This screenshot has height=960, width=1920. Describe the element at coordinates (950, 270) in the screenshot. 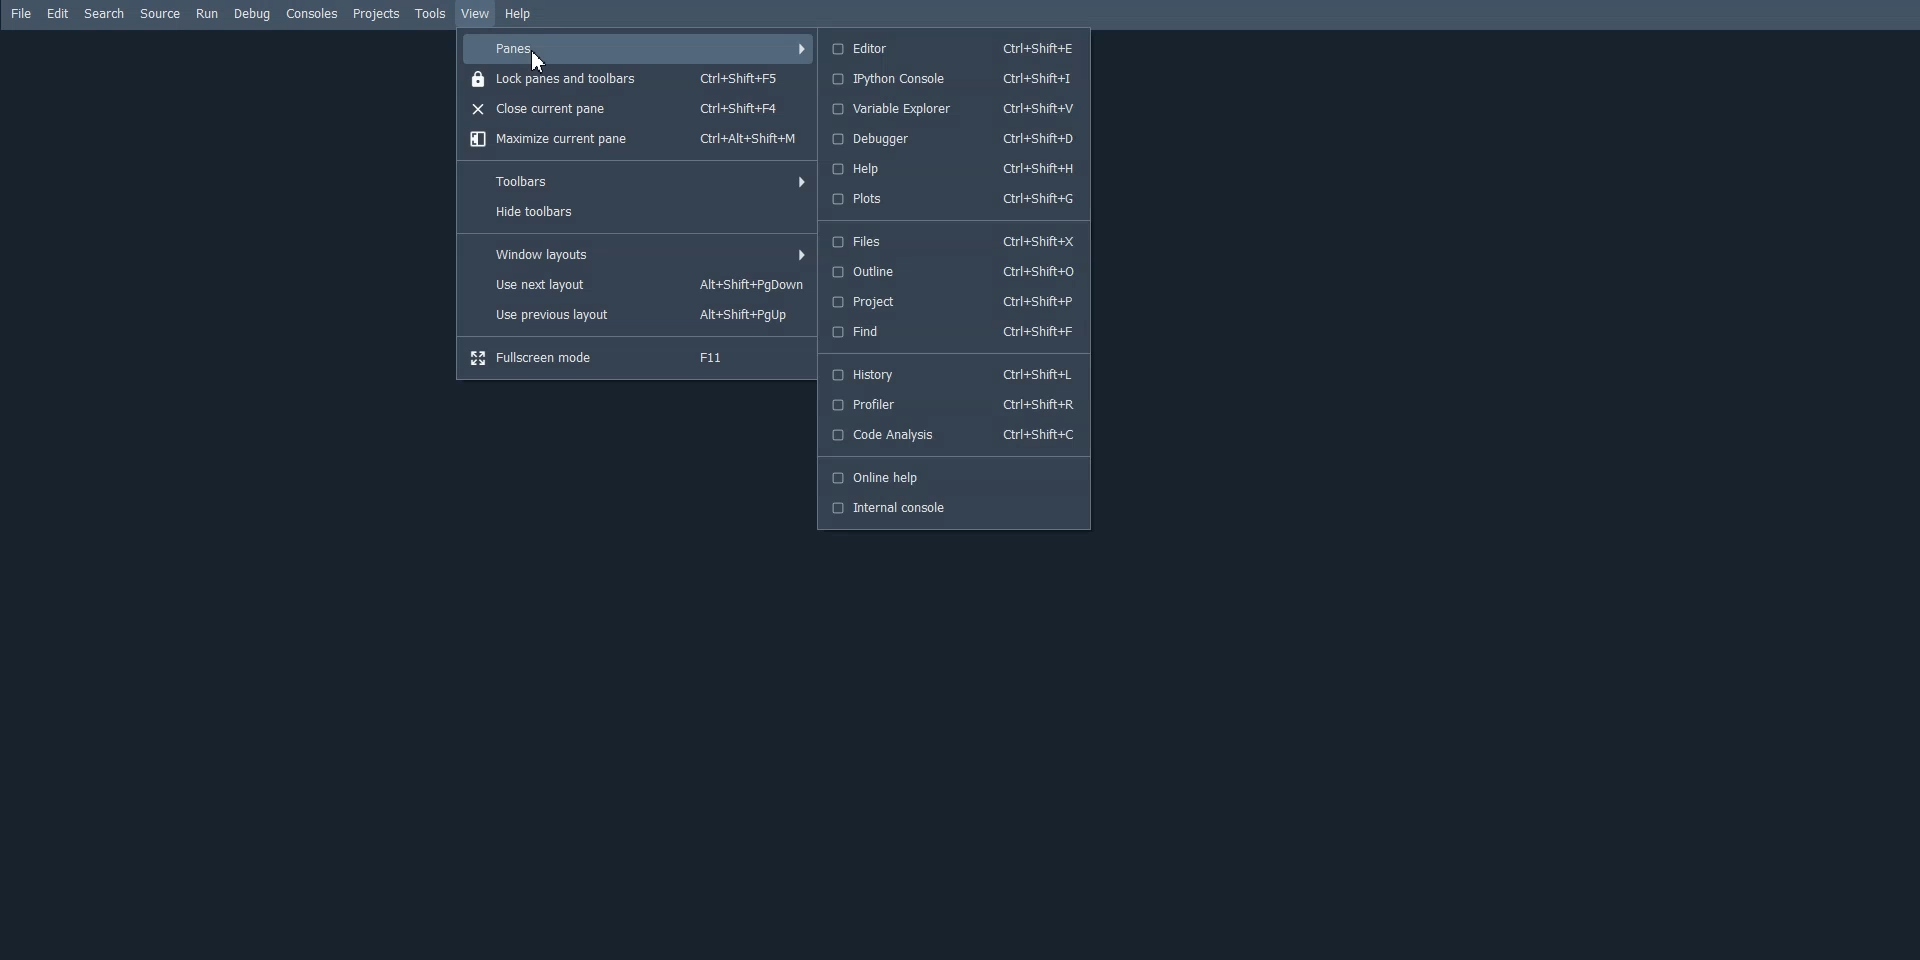

I see `Outline` at that location.